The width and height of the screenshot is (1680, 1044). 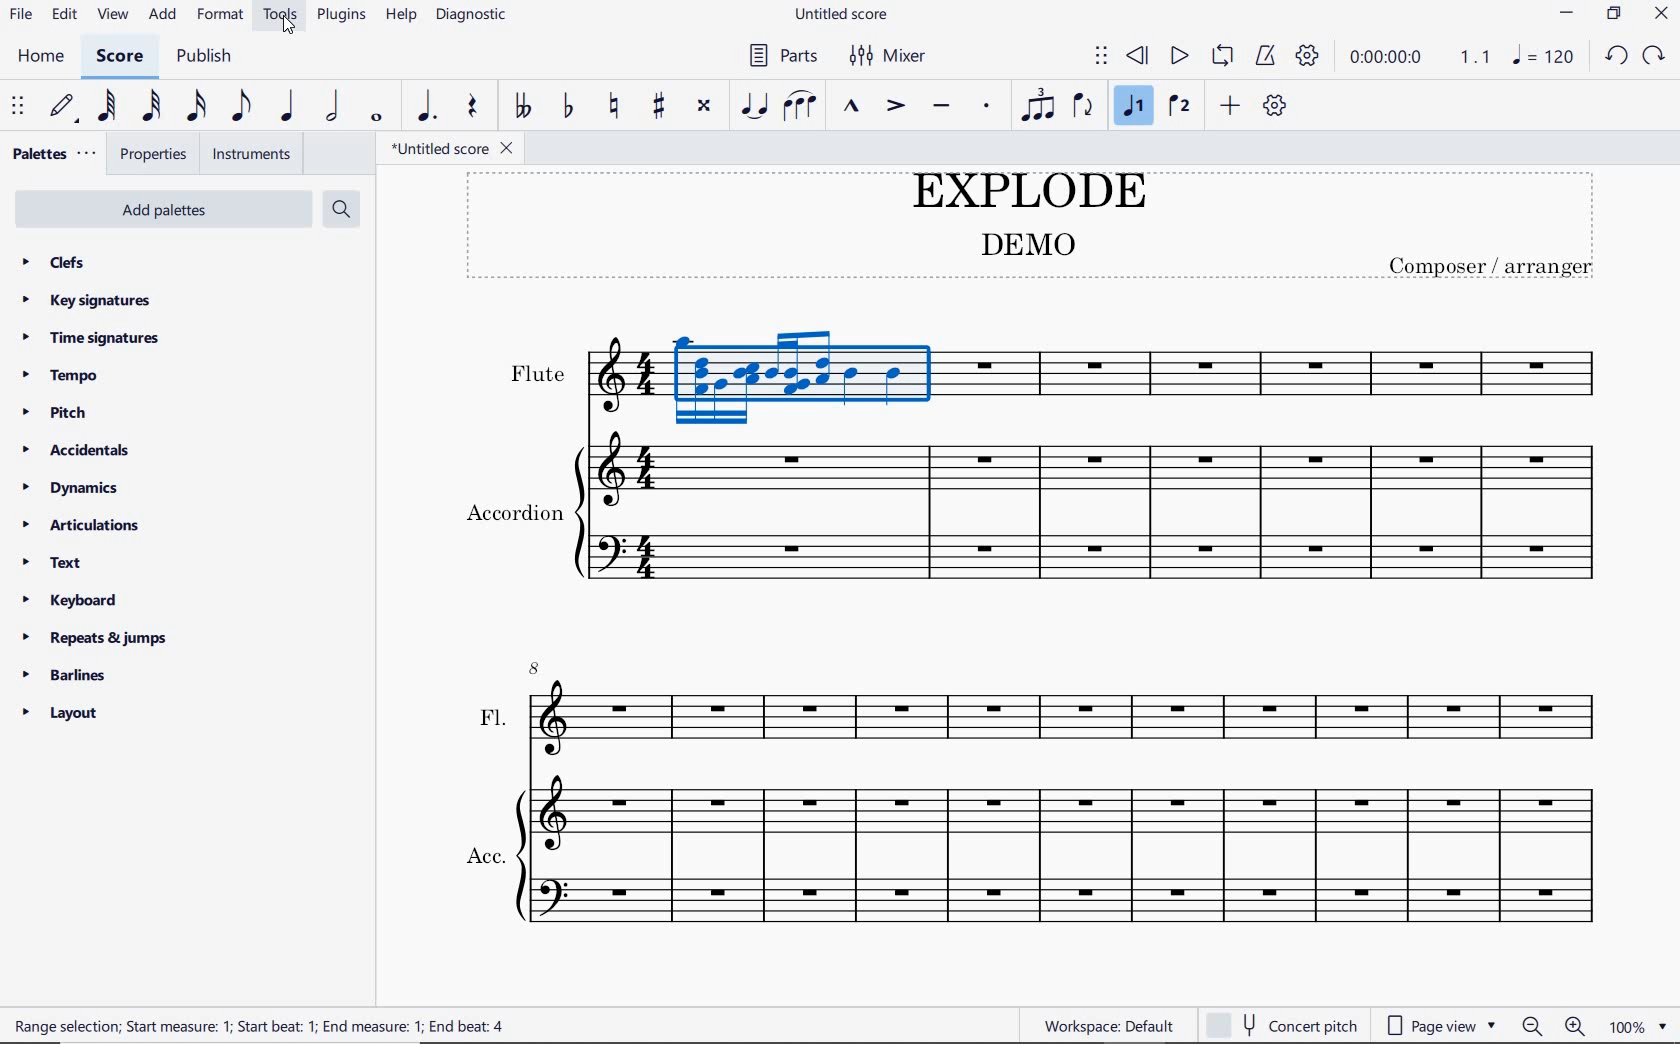 I want to click on add, so click(x=1230, y=108).